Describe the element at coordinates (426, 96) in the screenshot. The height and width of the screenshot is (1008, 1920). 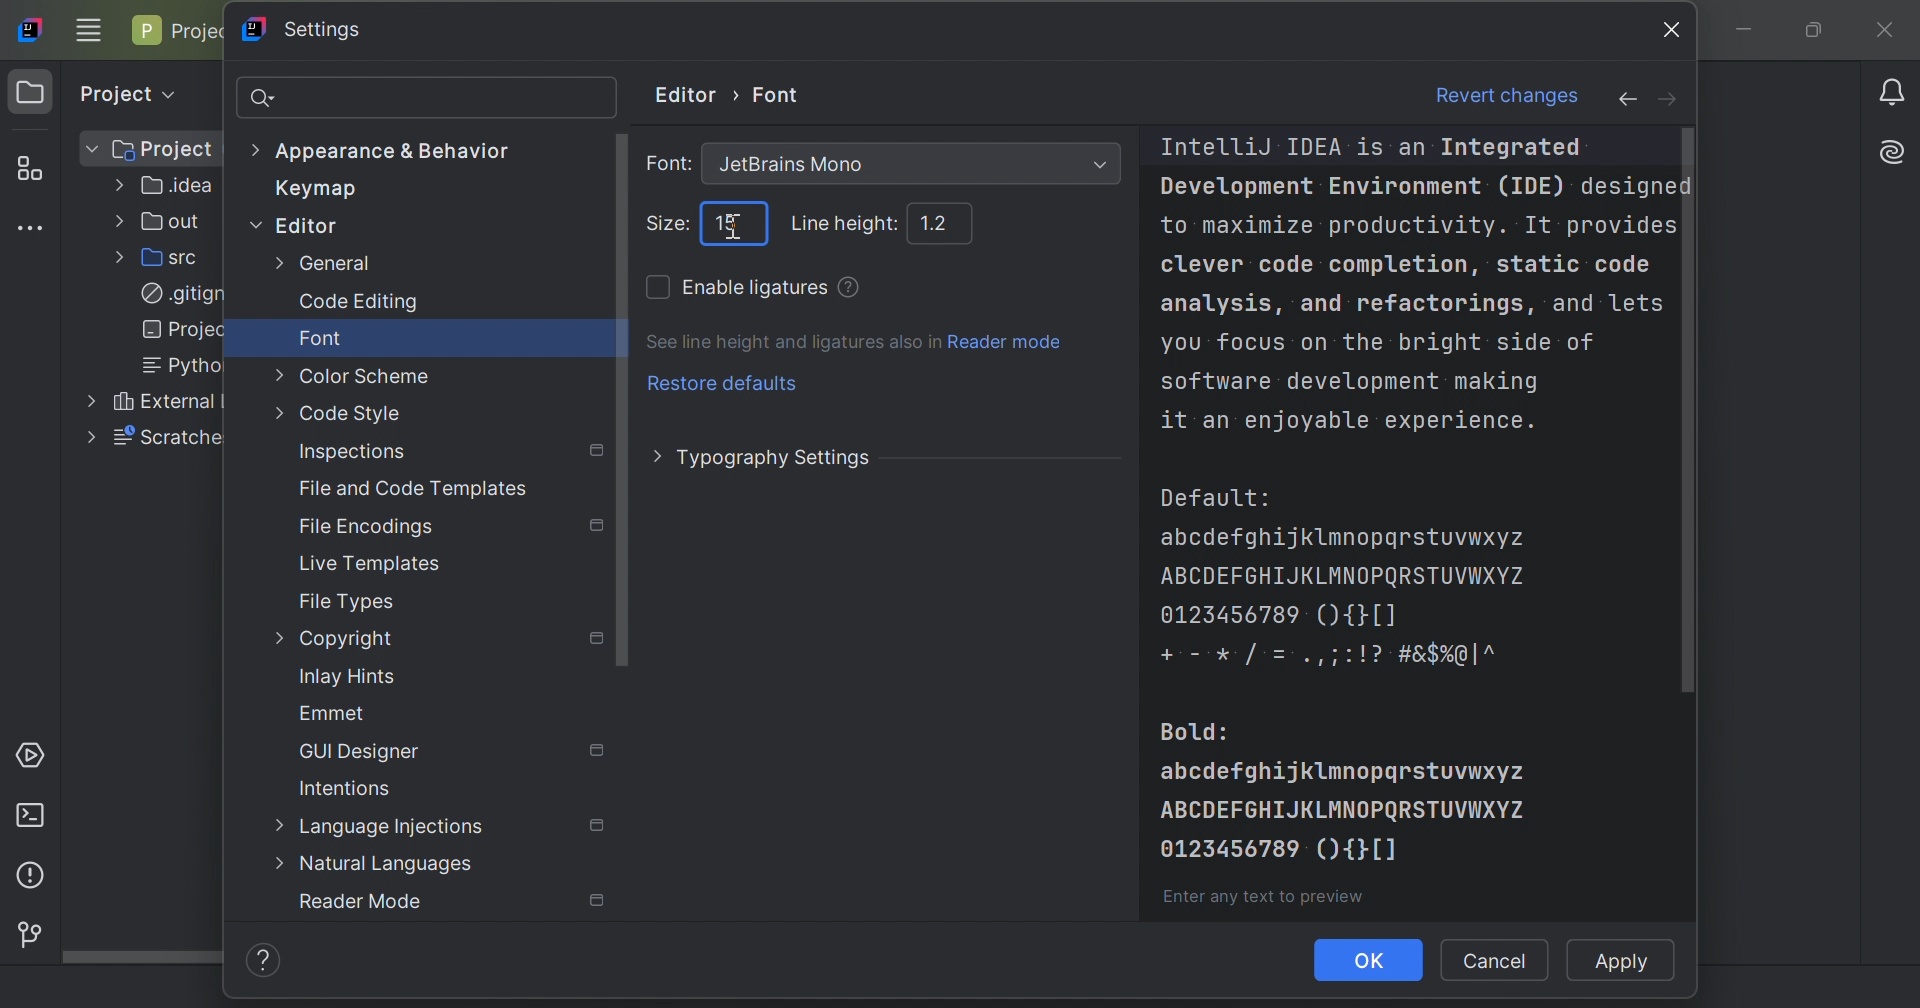
I see `search bar` at that location.